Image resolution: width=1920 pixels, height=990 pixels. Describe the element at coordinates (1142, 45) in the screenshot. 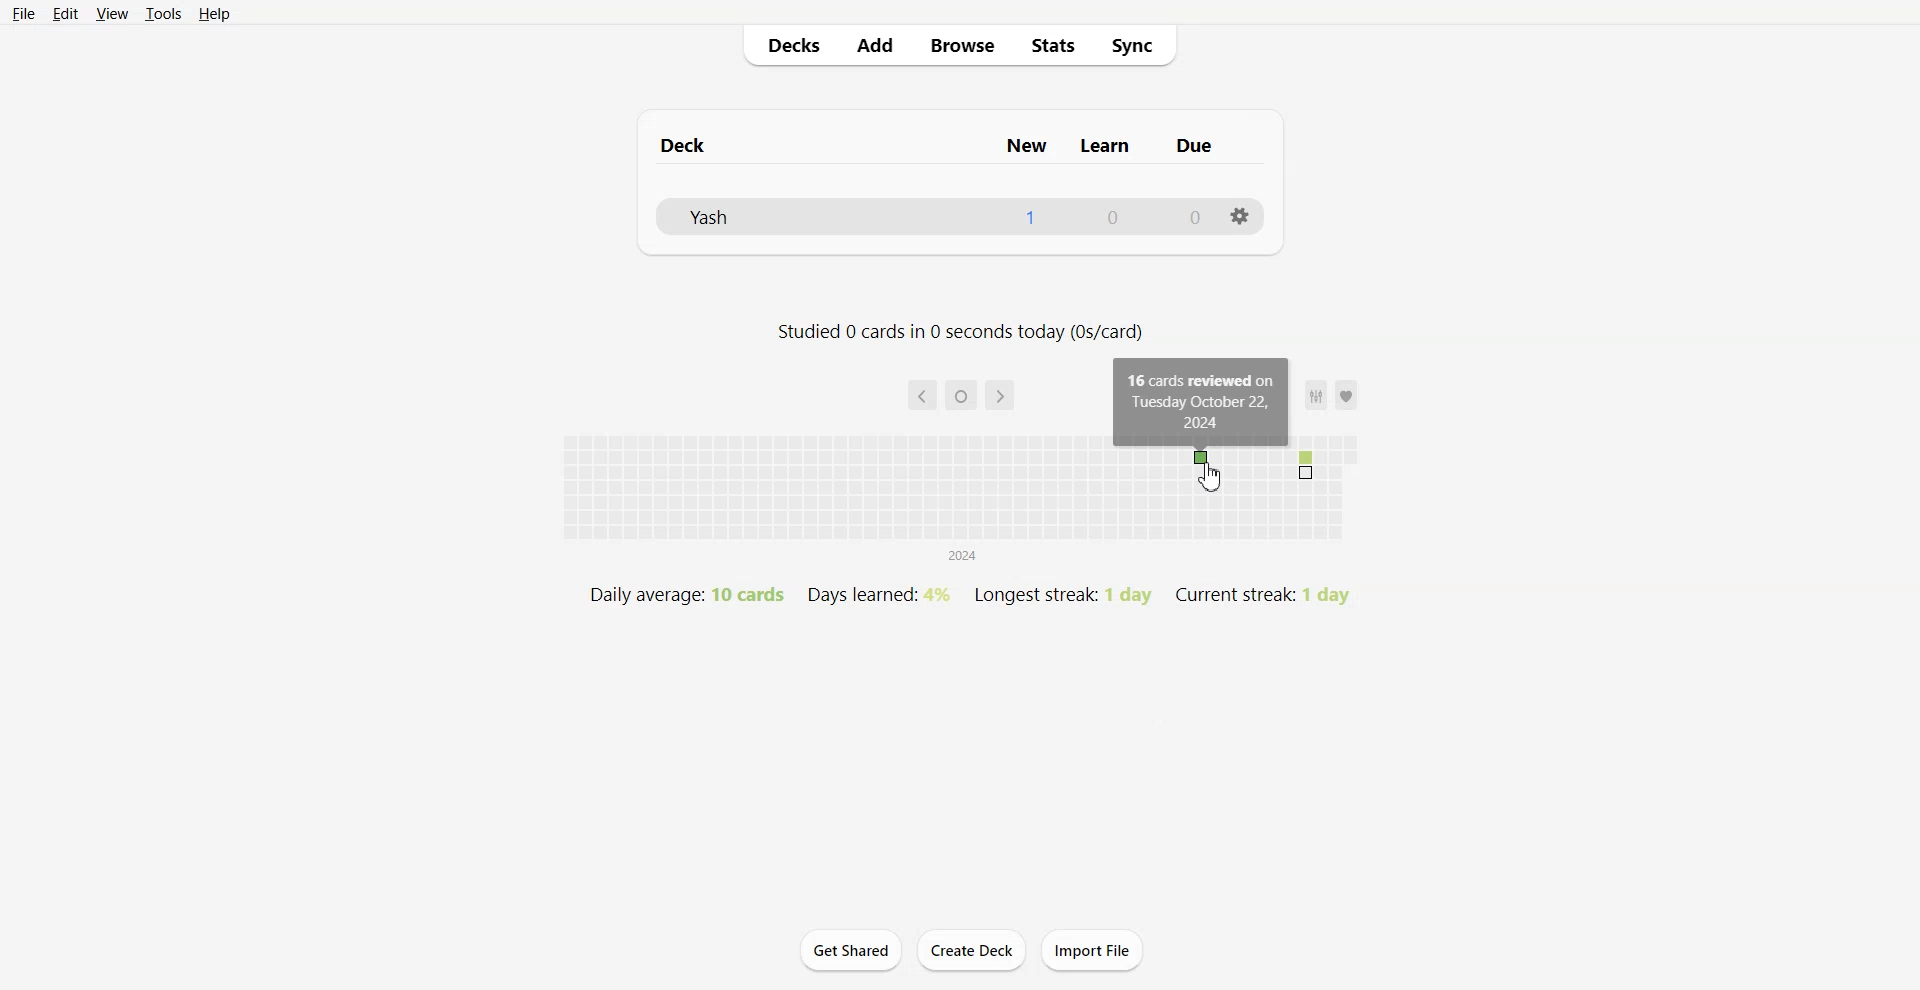

I see `Sync` at that location.